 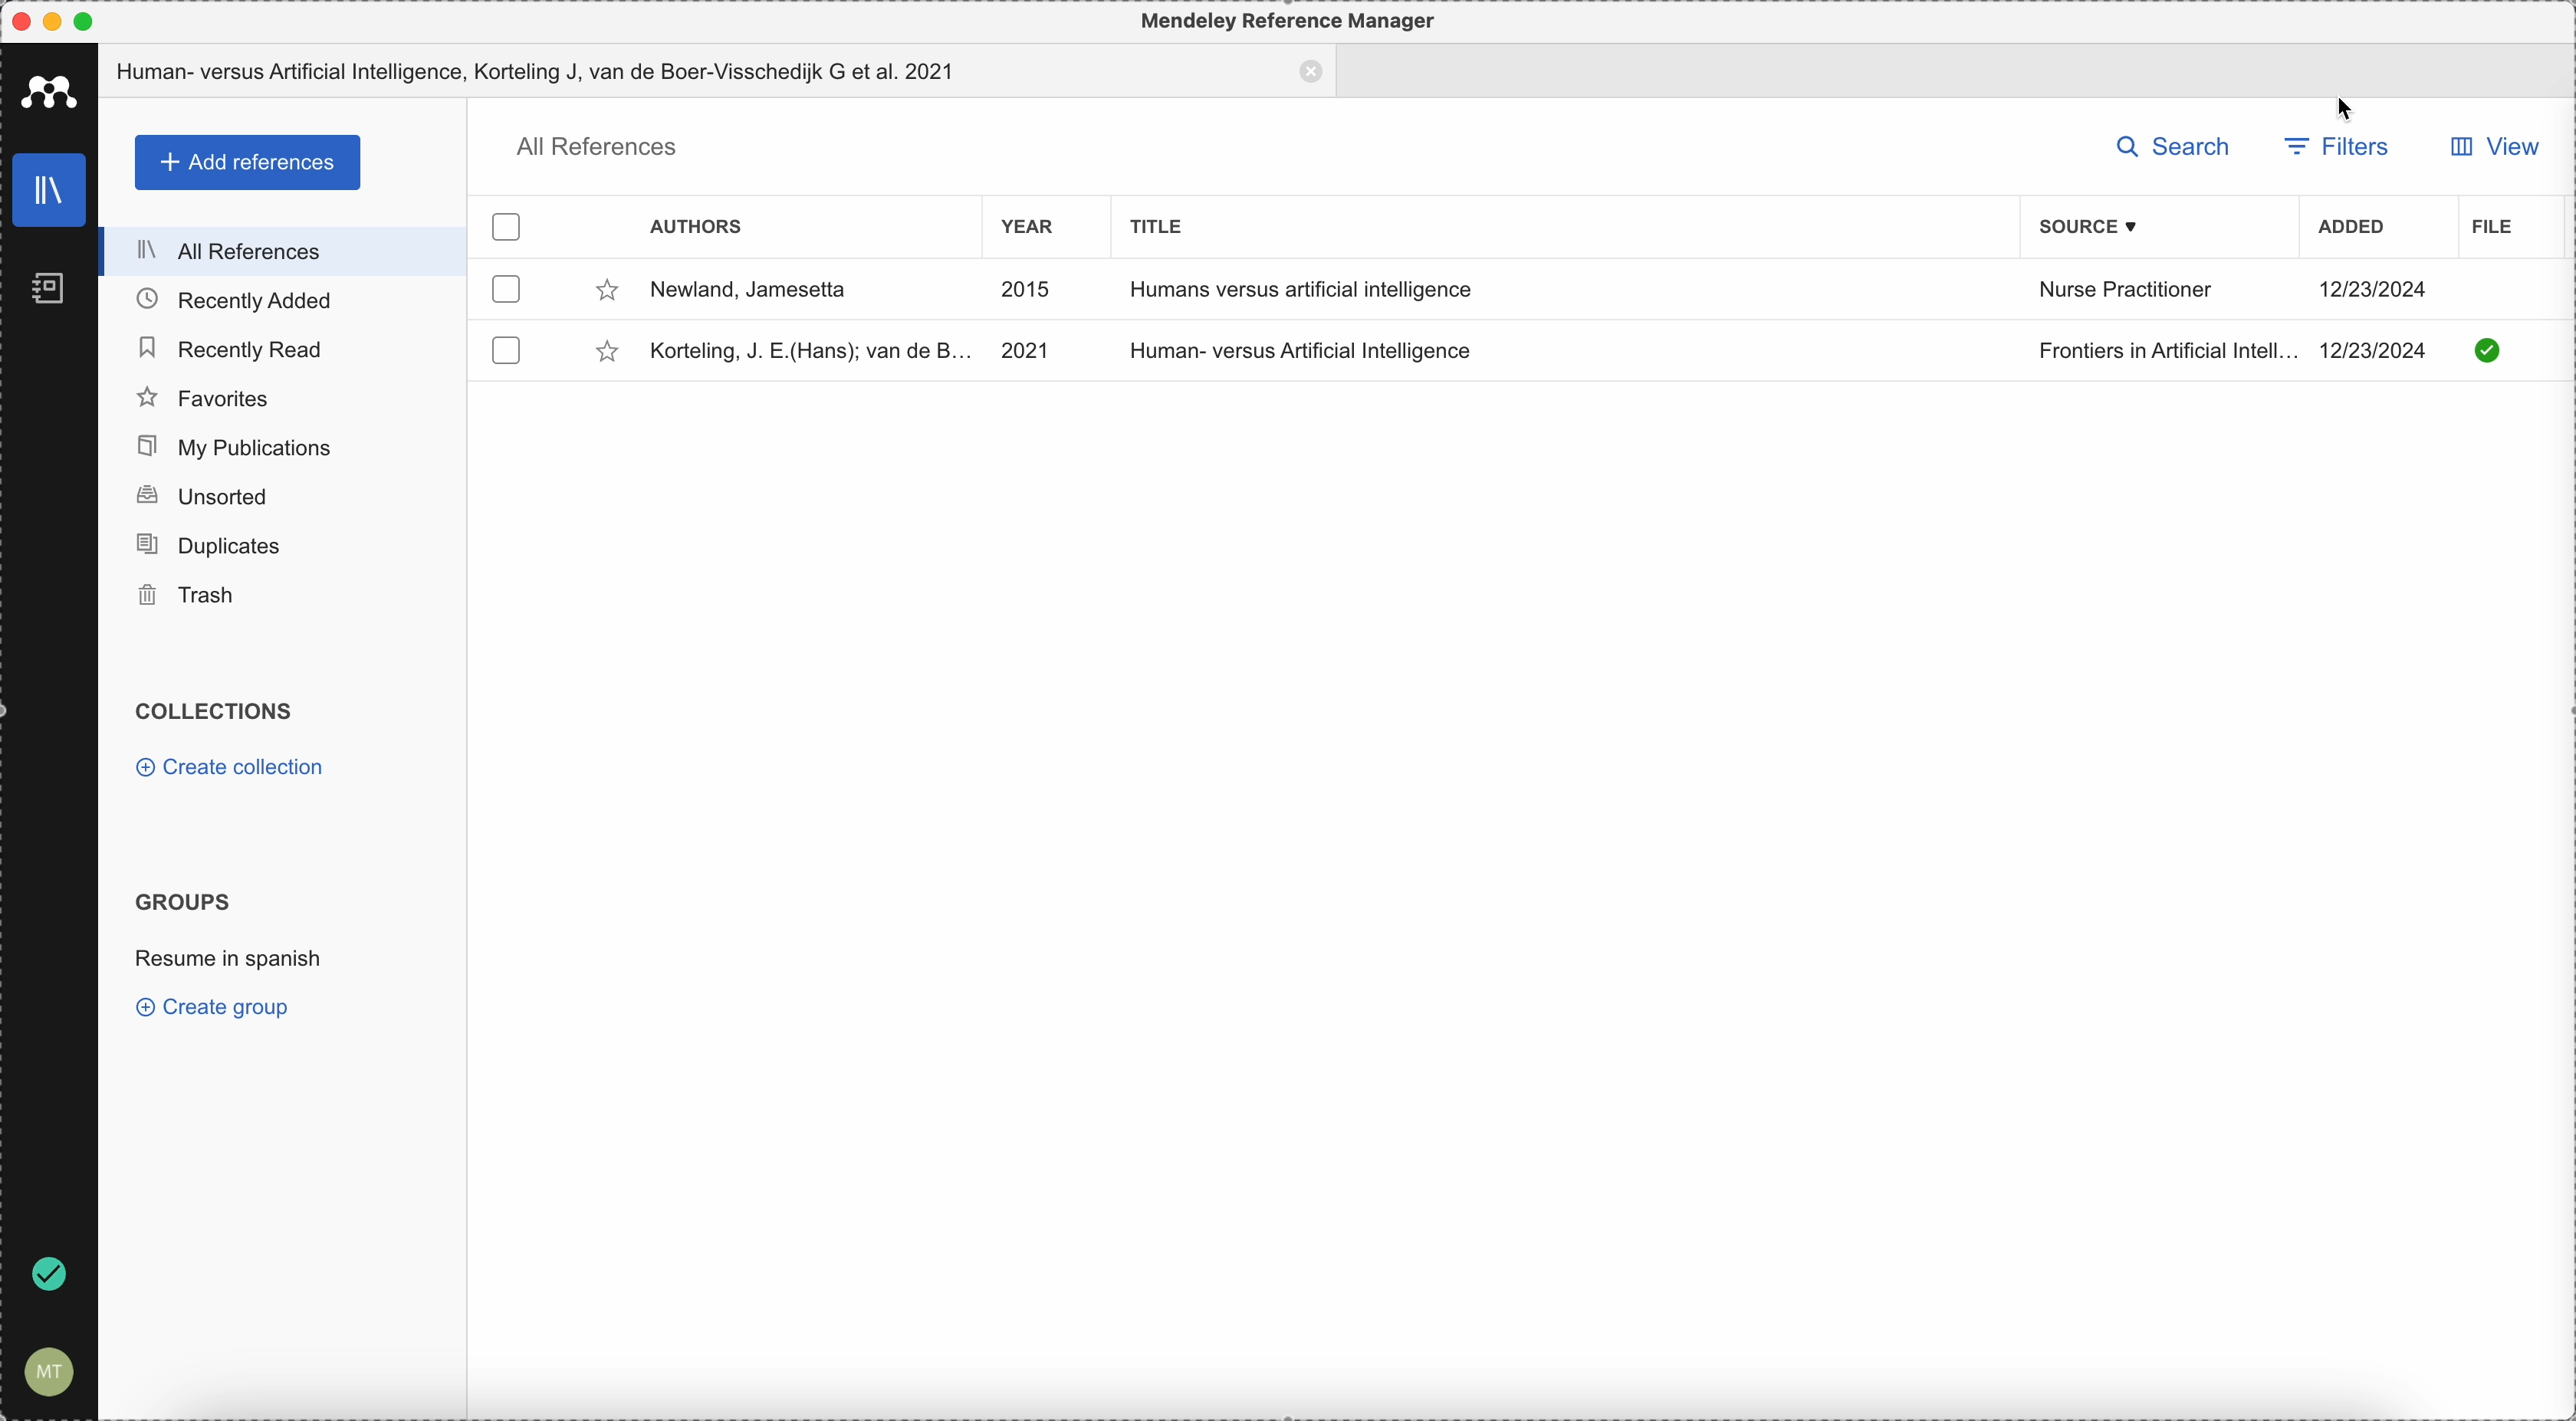 What do you see at coordinates (502, 348) in the screenshot?
I see `checkbox` at bounding box center [502, 348].